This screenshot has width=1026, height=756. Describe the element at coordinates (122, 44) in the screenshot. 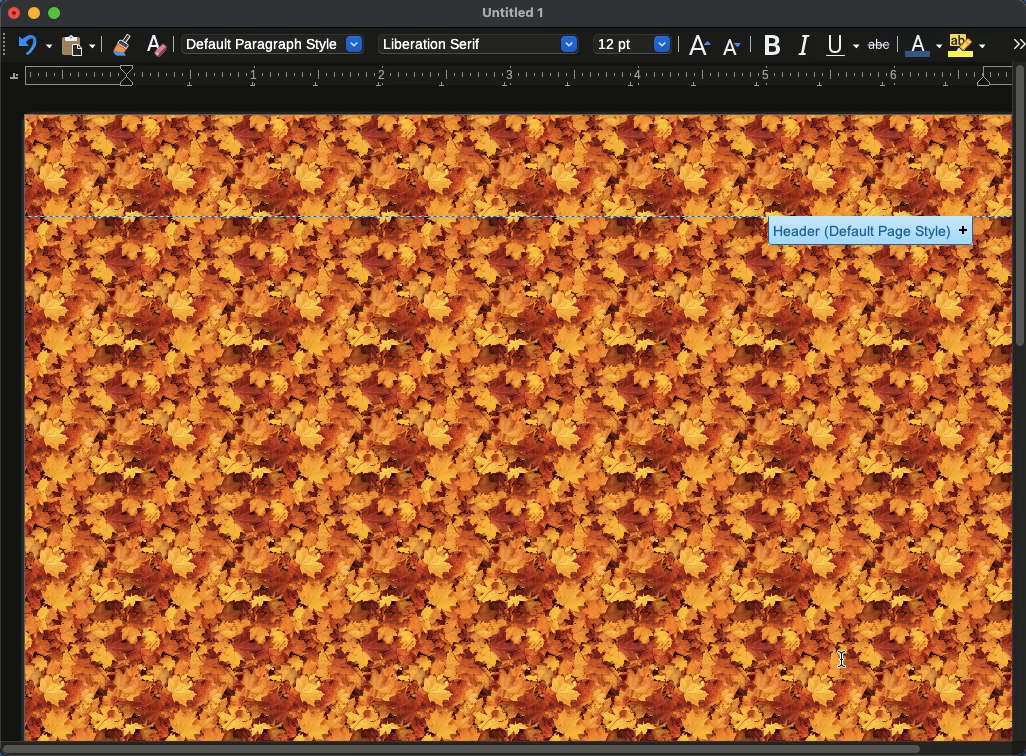

I see `clone formatting` at that location.